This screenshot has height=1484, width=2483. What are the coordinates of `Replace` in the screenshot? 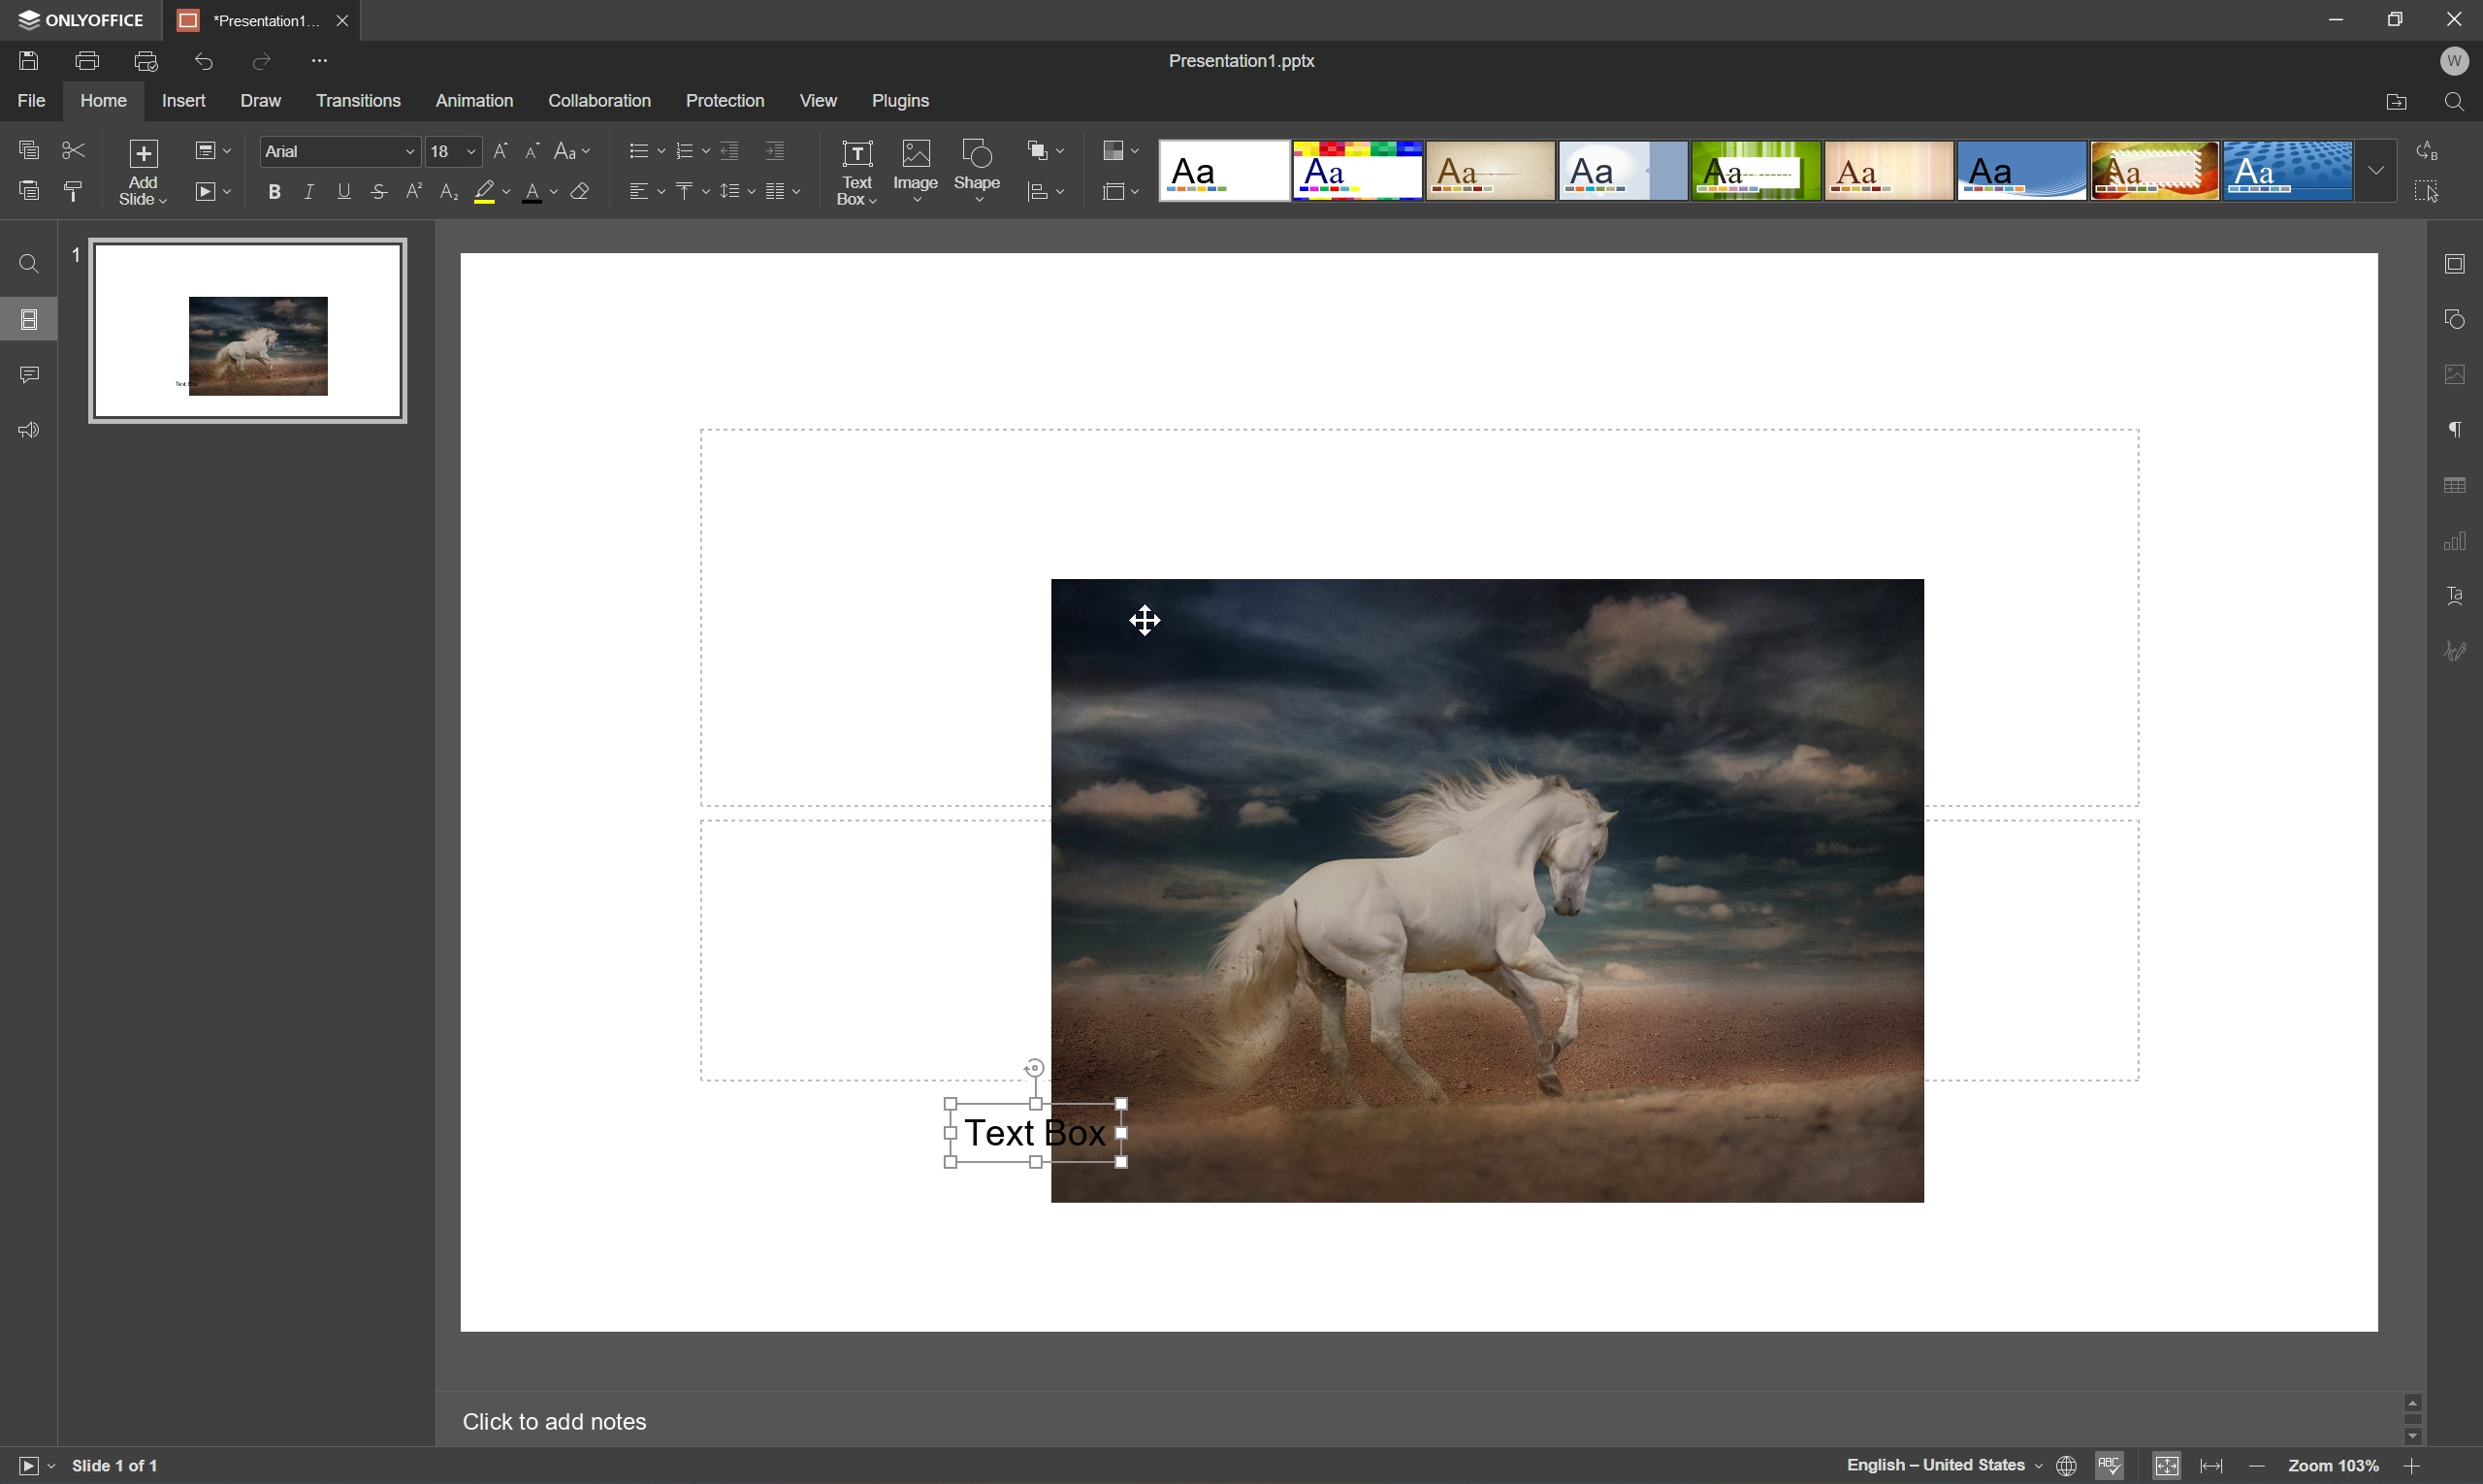 It's located at (2430, 151).